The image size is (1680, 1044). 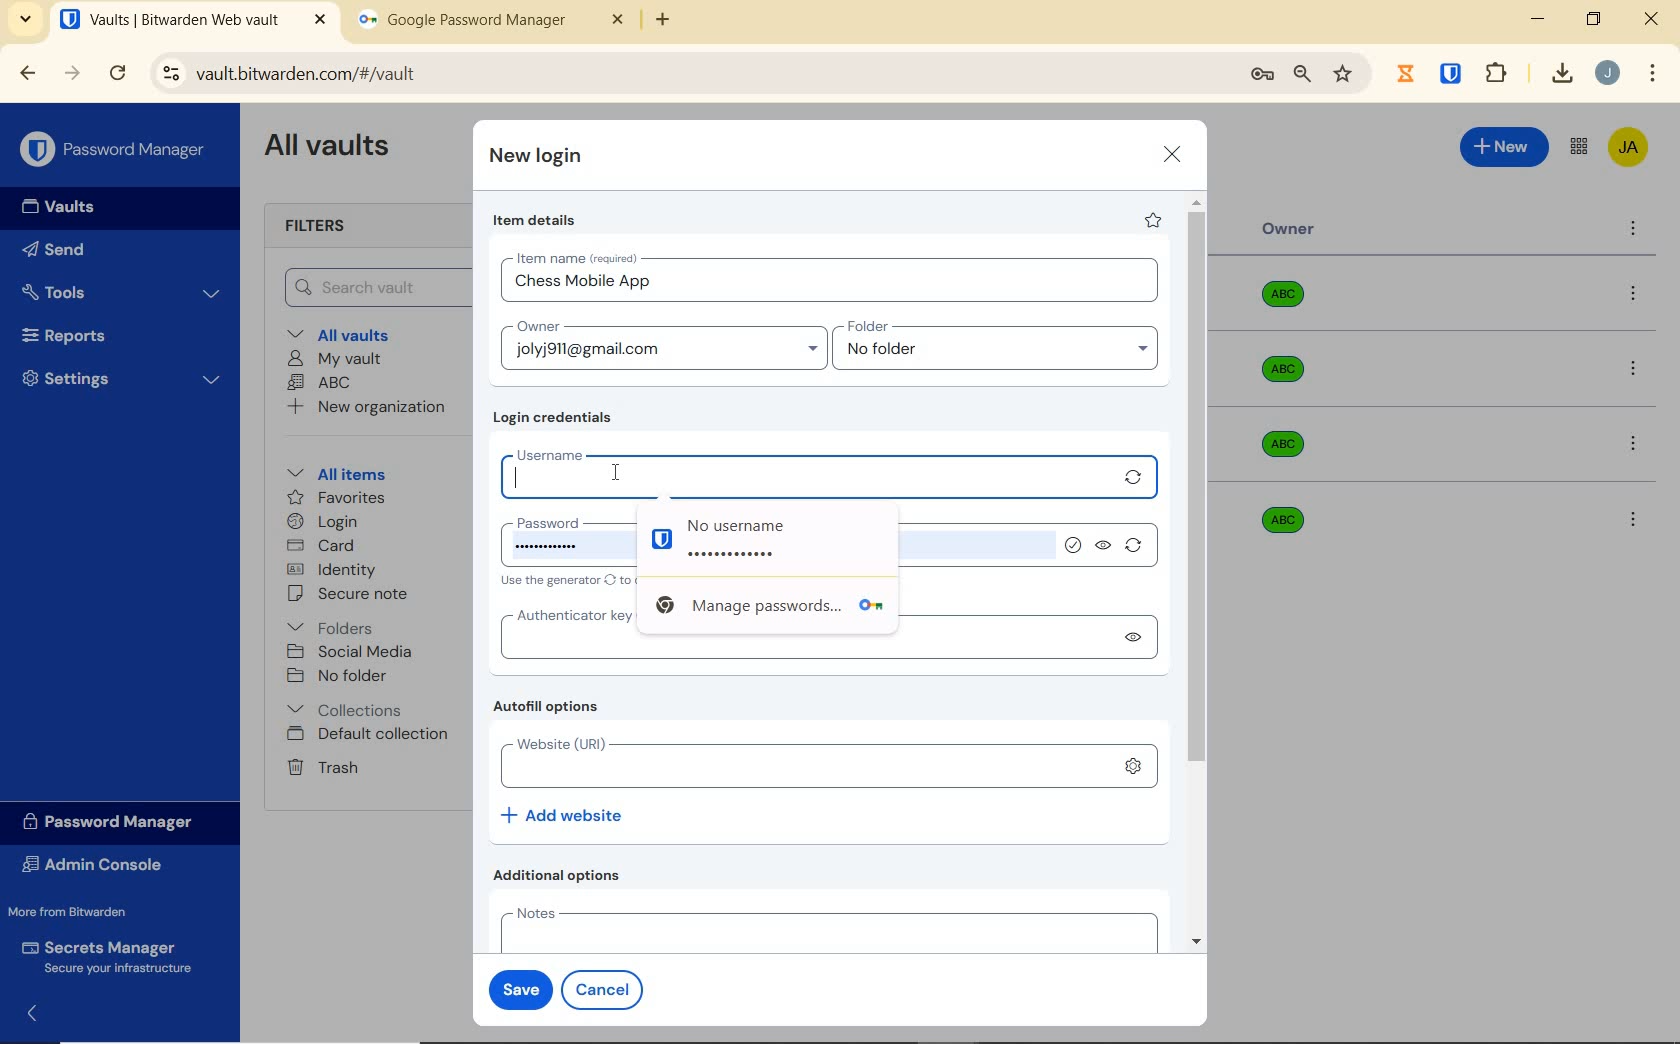 What do you see at coordinates (1345, 73) in the screenshot?
I see `bookmark` at bounding box center [1345, 73].